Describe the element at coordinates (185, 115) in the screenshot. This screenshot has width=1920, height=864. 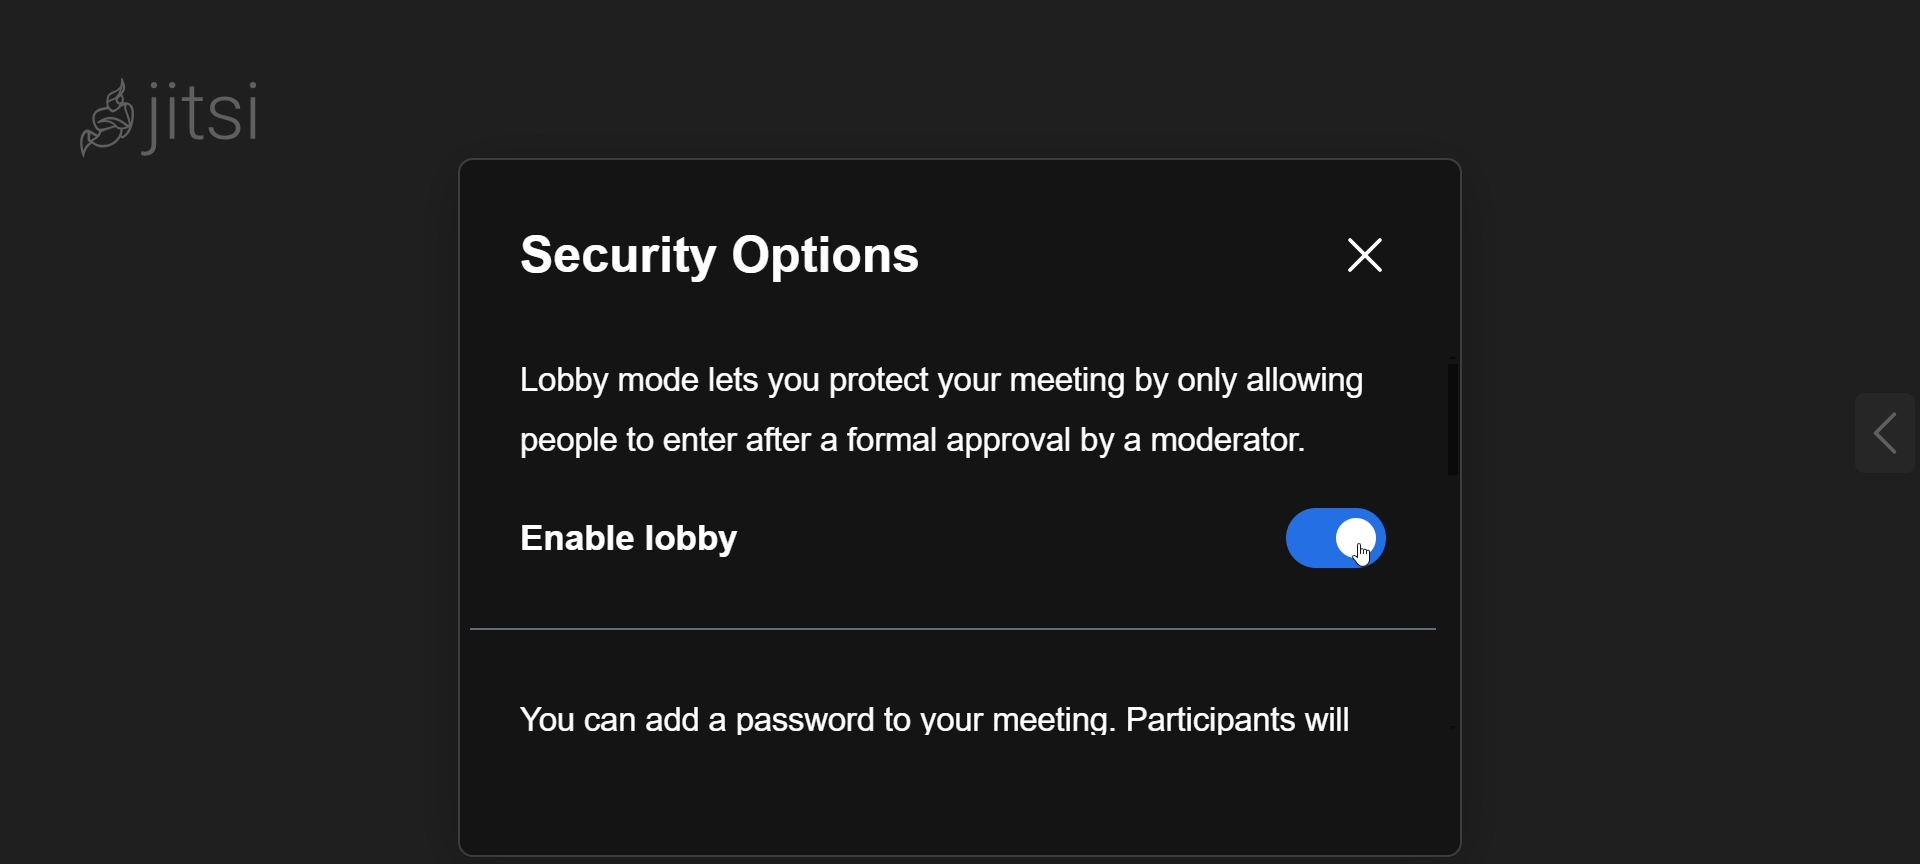
I see `Jitsi` at that location.